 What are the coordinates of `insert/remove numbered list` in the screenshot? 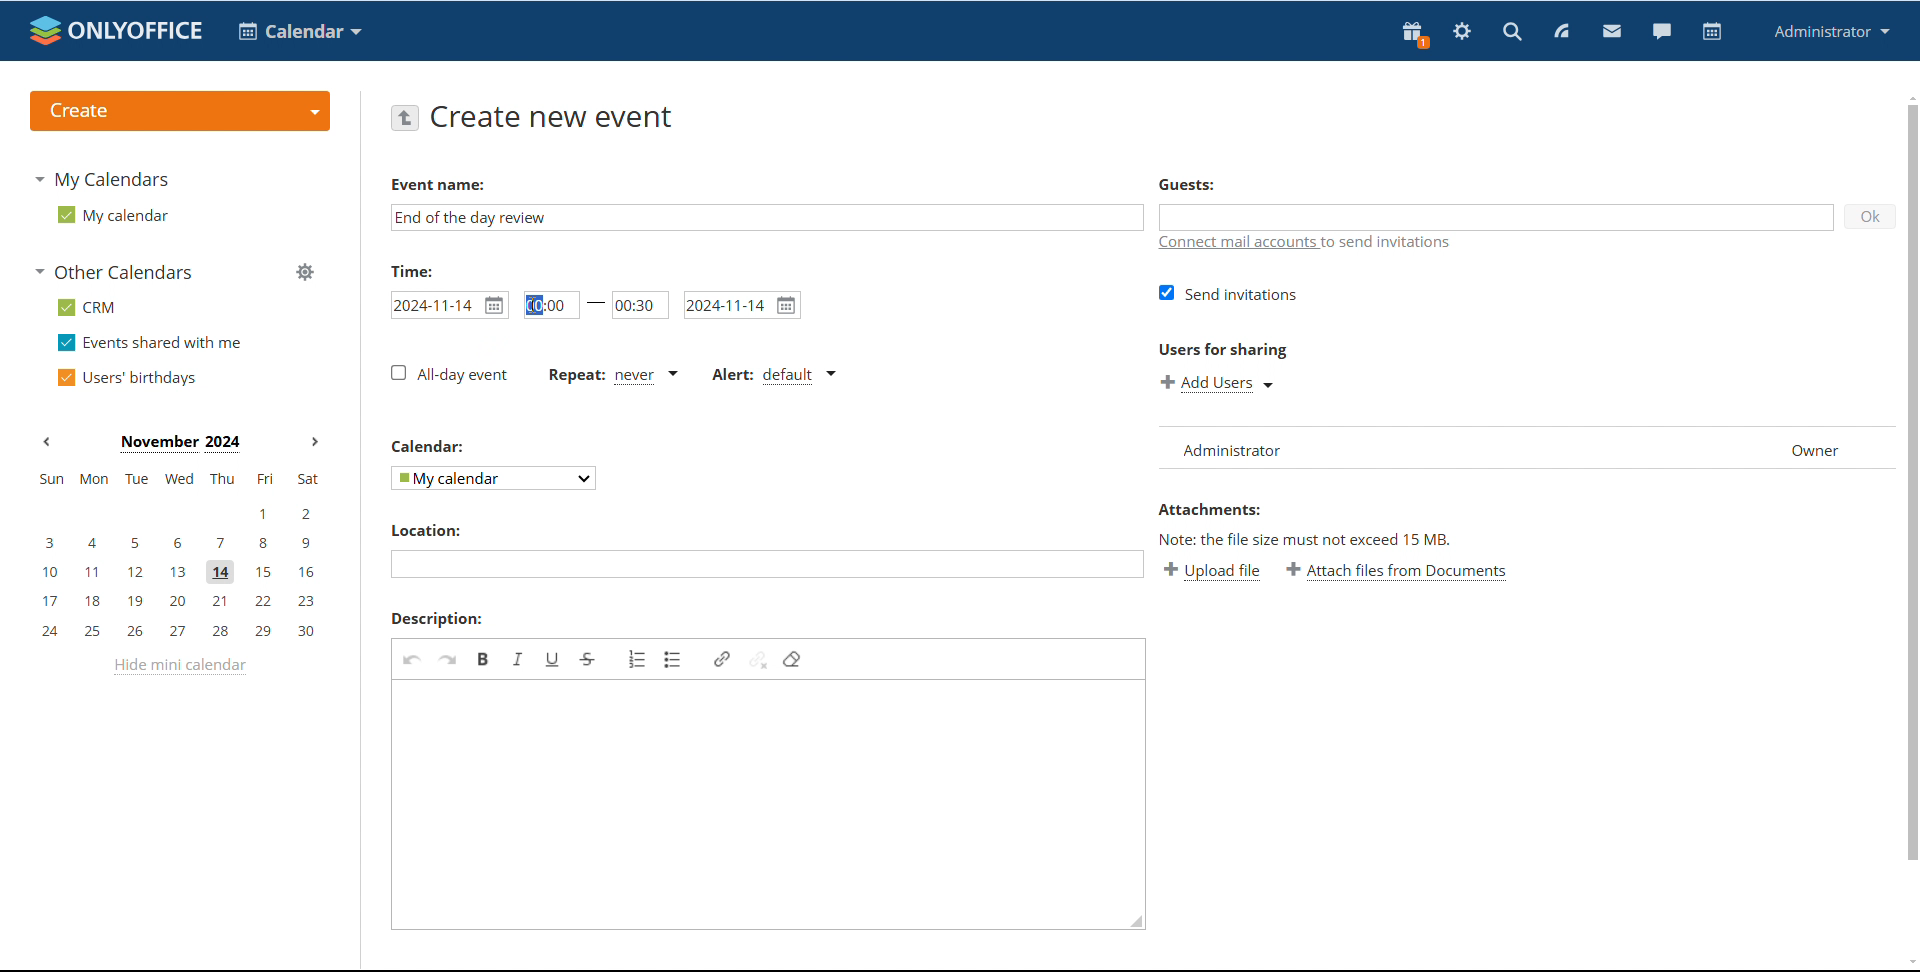 It's located at (638, 659).